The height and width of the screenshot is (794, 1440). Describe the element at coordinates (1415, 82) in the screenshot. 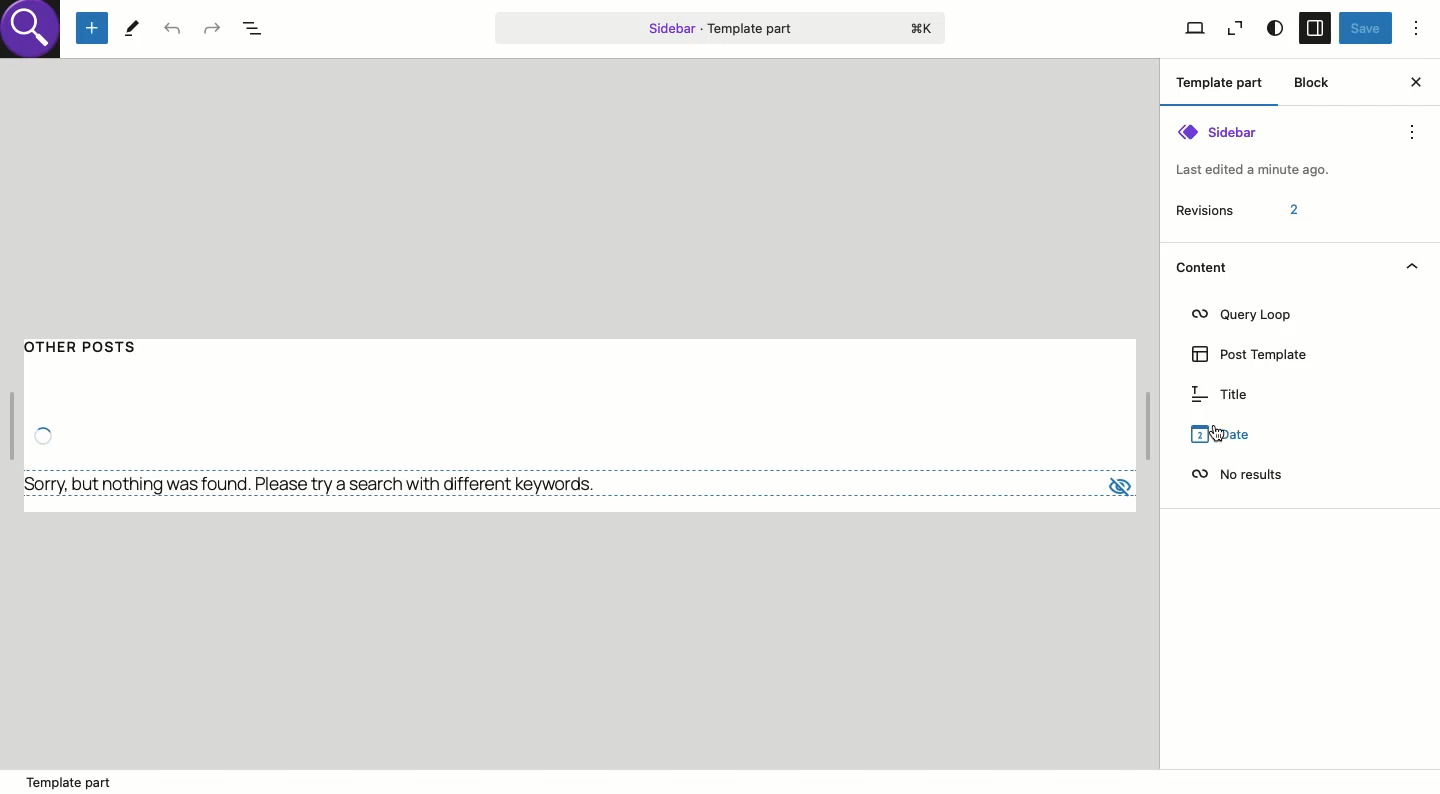

I see `Close` at that location.